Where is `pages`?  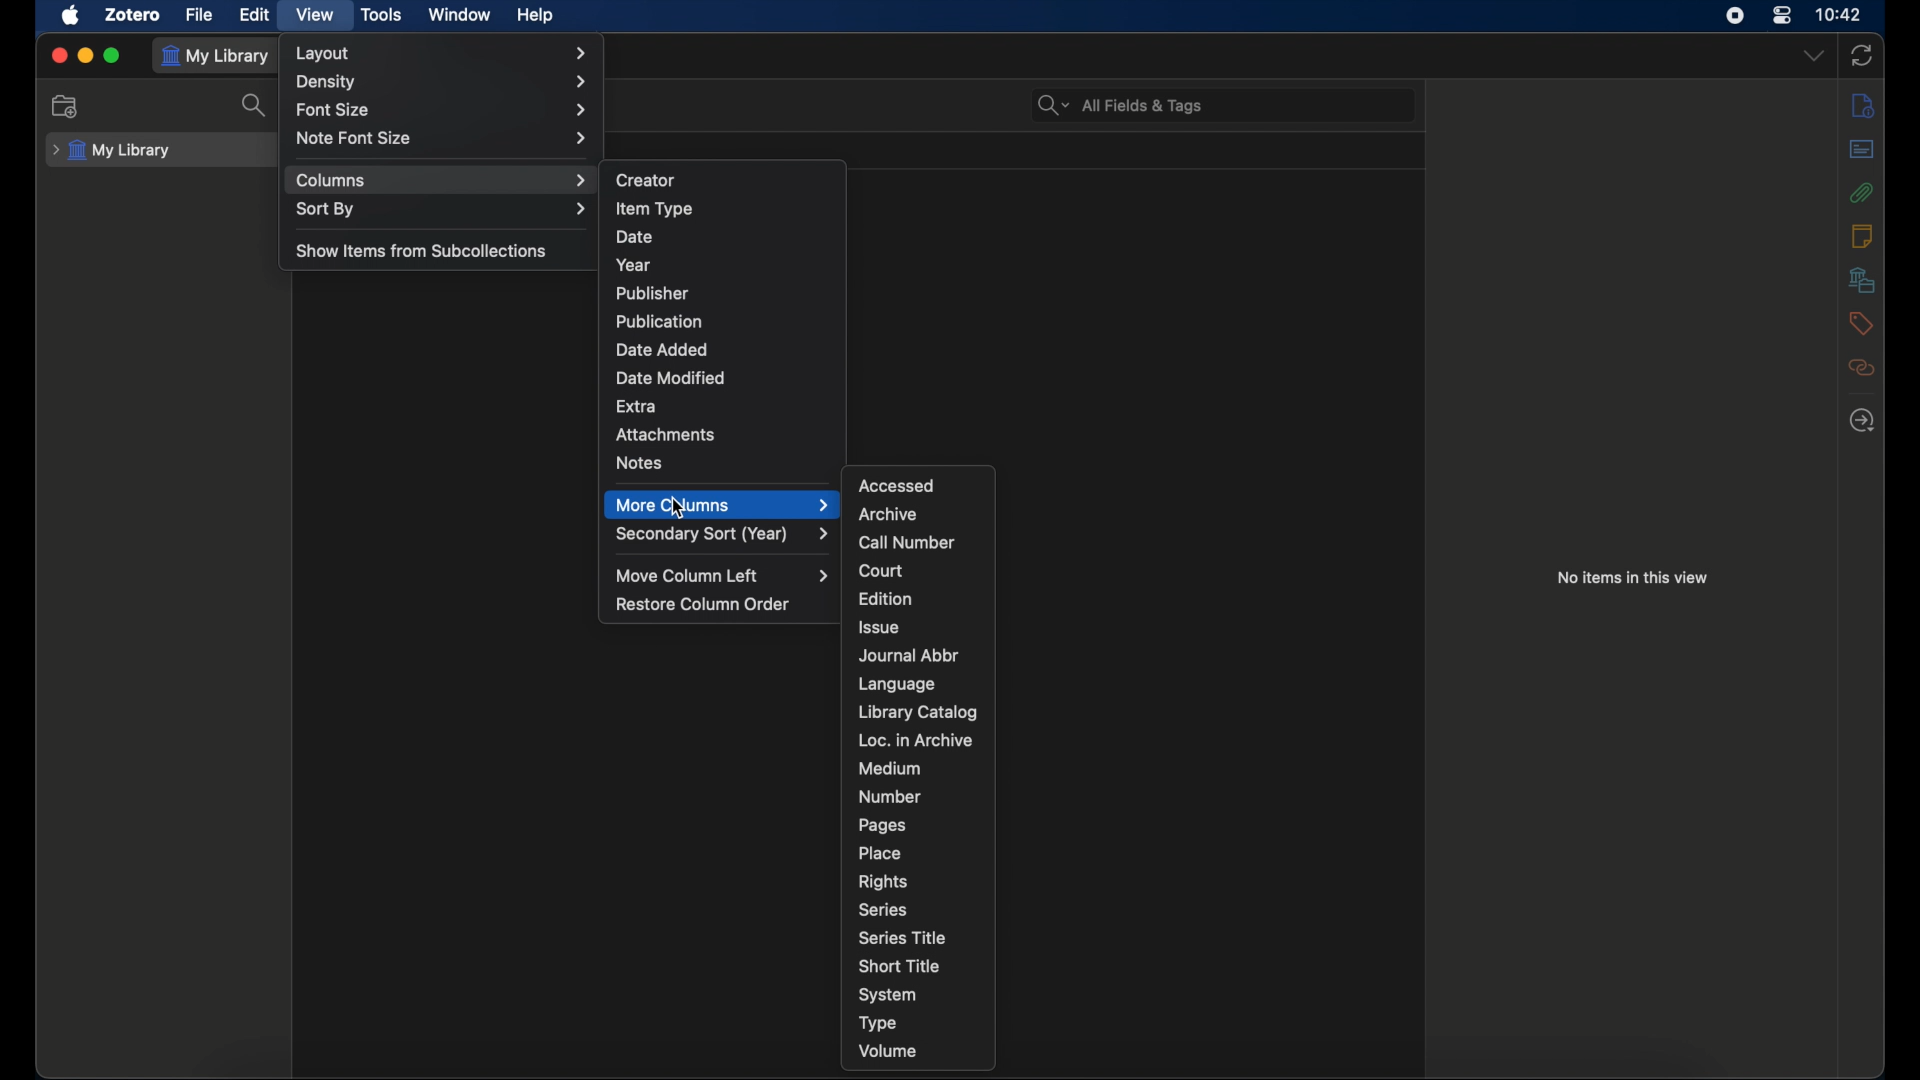 pages is located at coordinates (884, 825).